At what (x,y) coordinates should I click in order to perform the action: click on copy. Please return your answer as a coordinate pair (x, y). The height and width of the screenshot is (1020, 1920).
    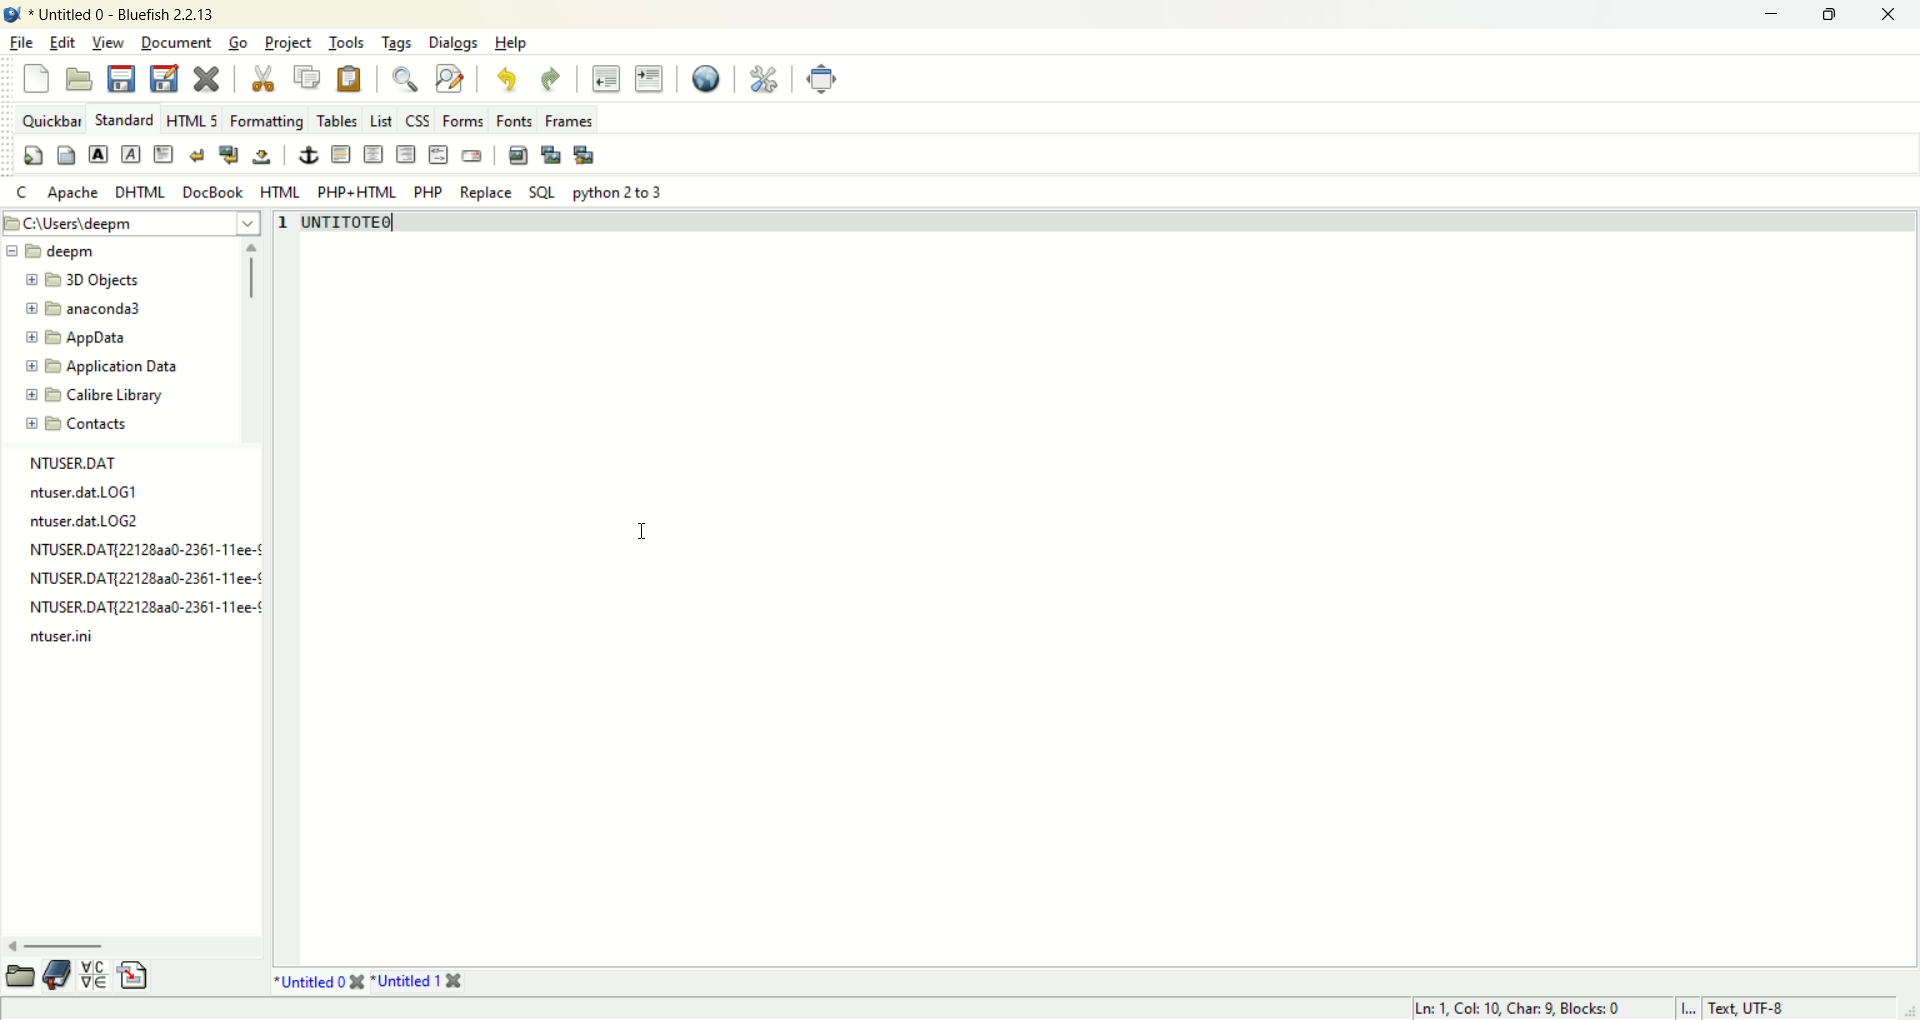
    Looking at the image, I should click on (305, 76).